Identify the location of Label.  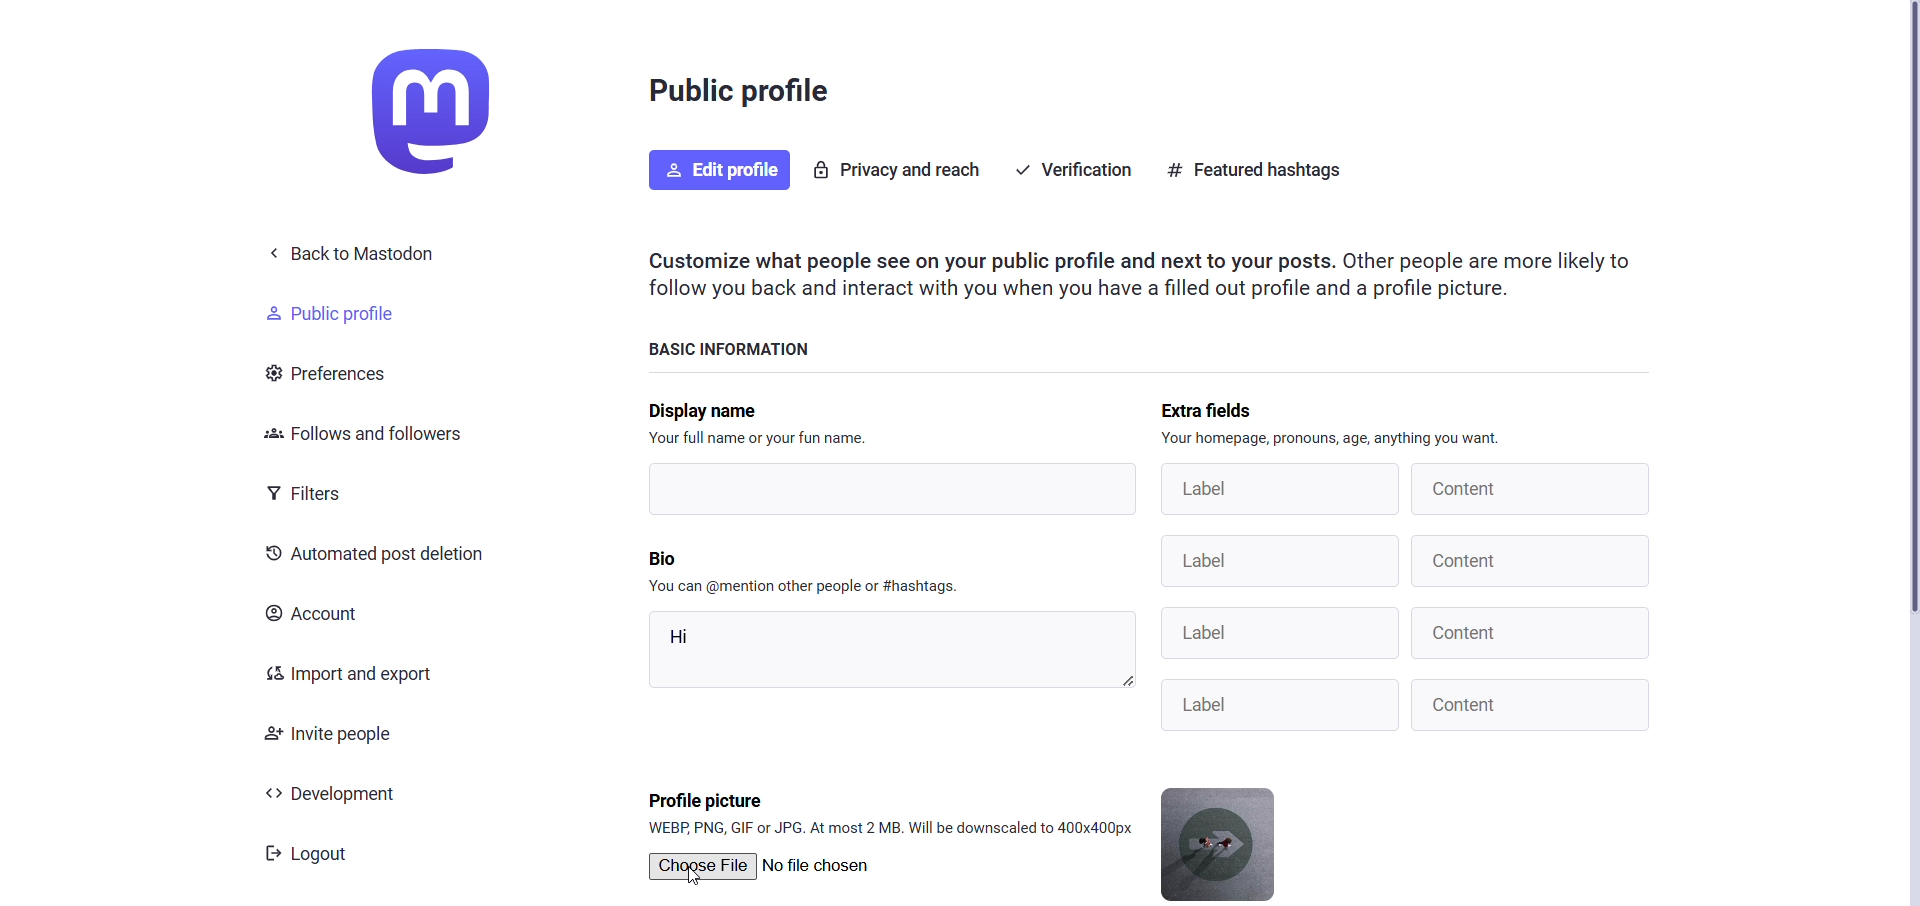
(1279, 632).